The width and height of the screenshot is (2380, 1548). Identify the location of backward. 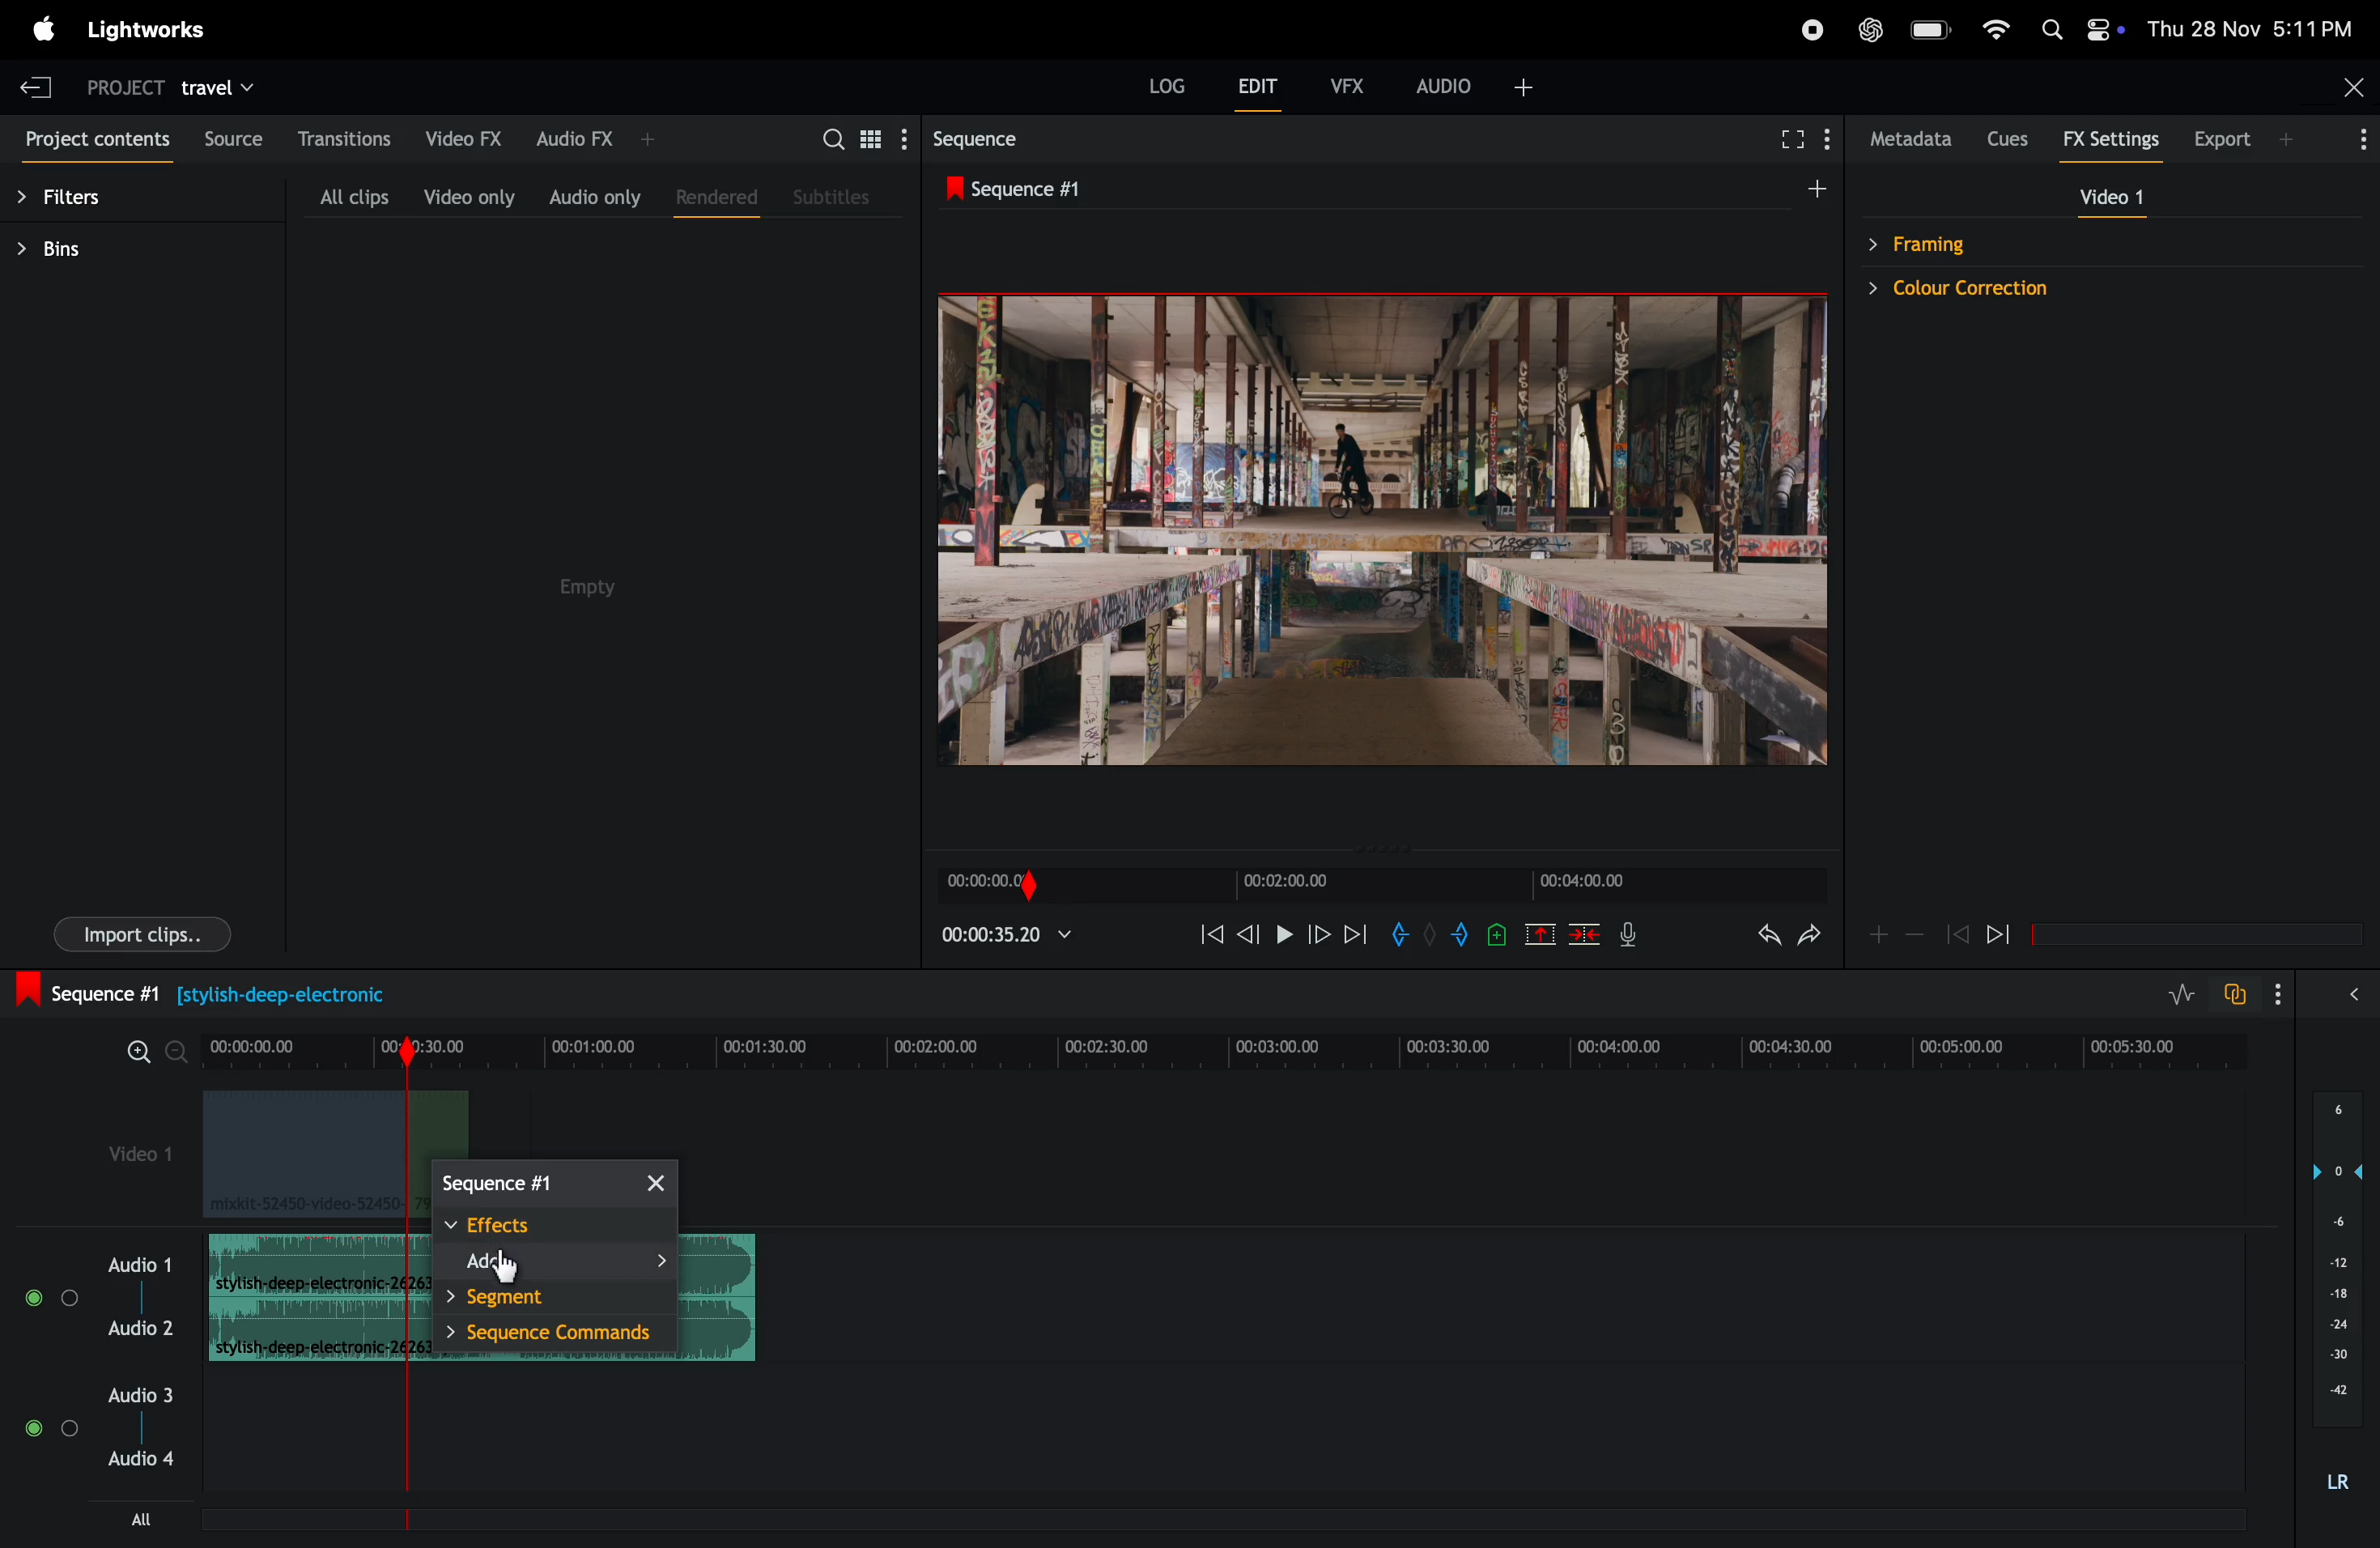
(1249, 937).